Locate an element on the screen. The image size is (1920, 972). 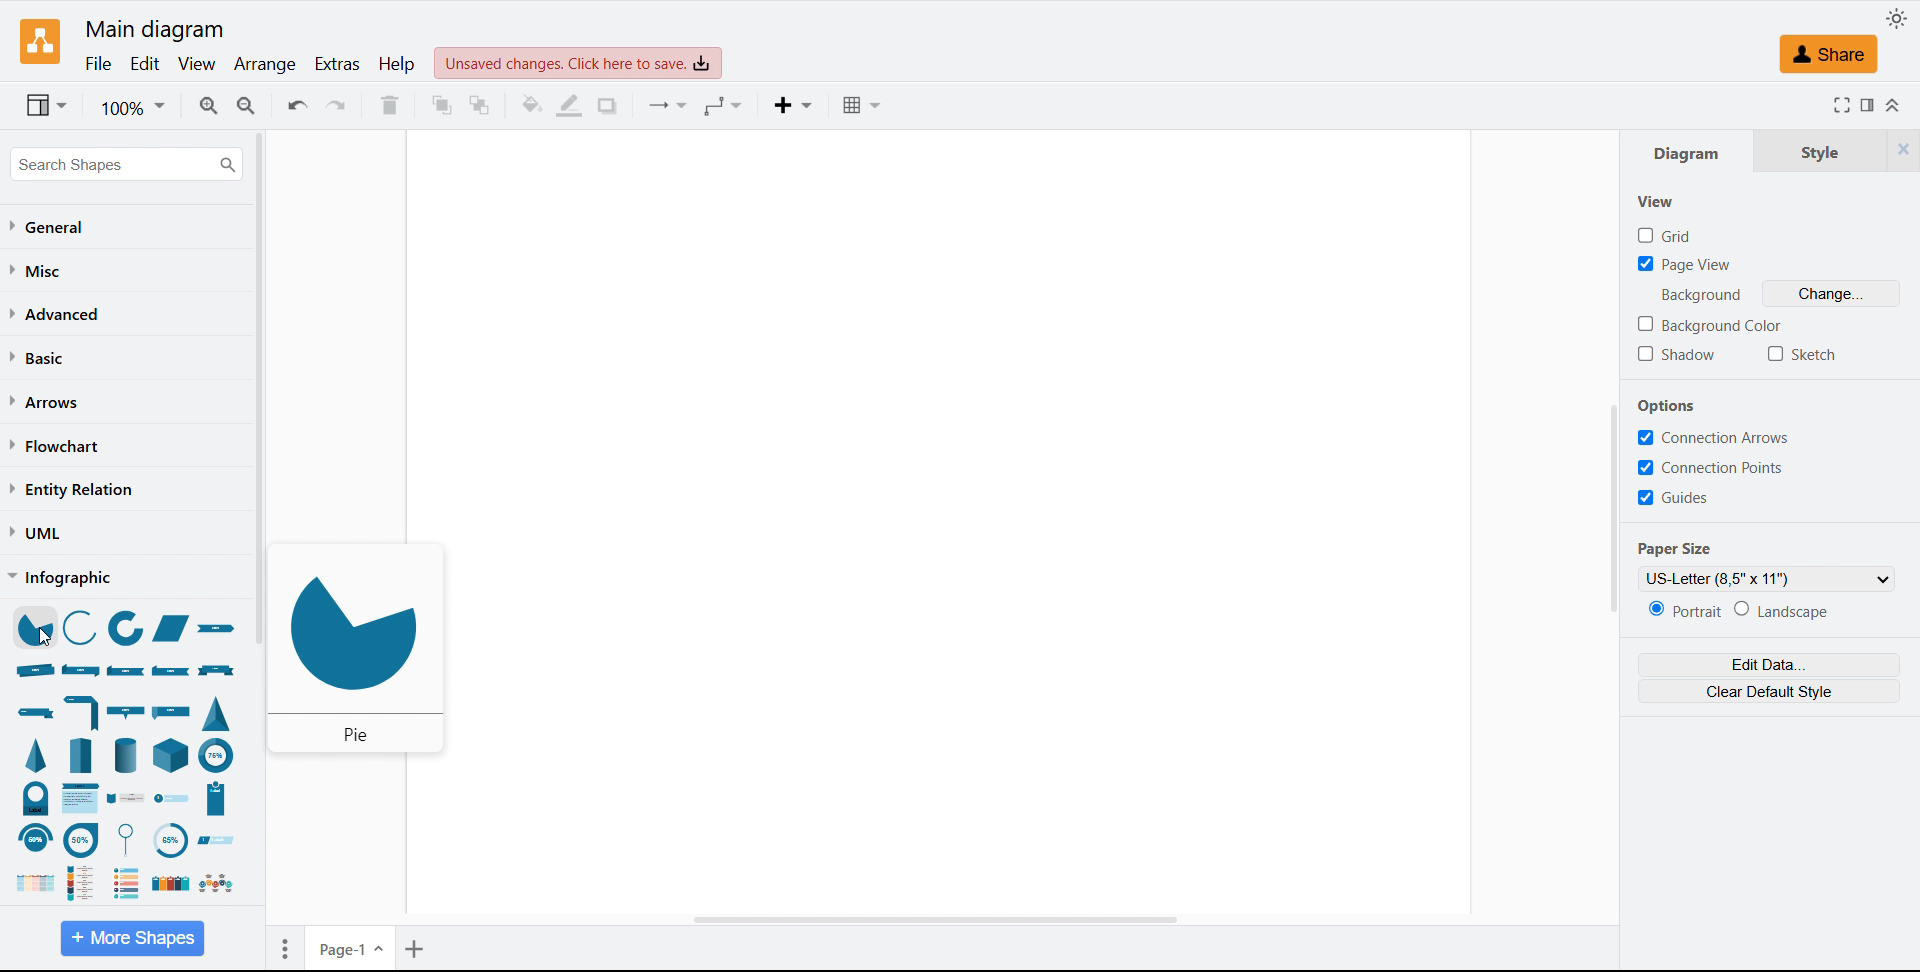
Full screen  is located at coordinates (1841, 105).